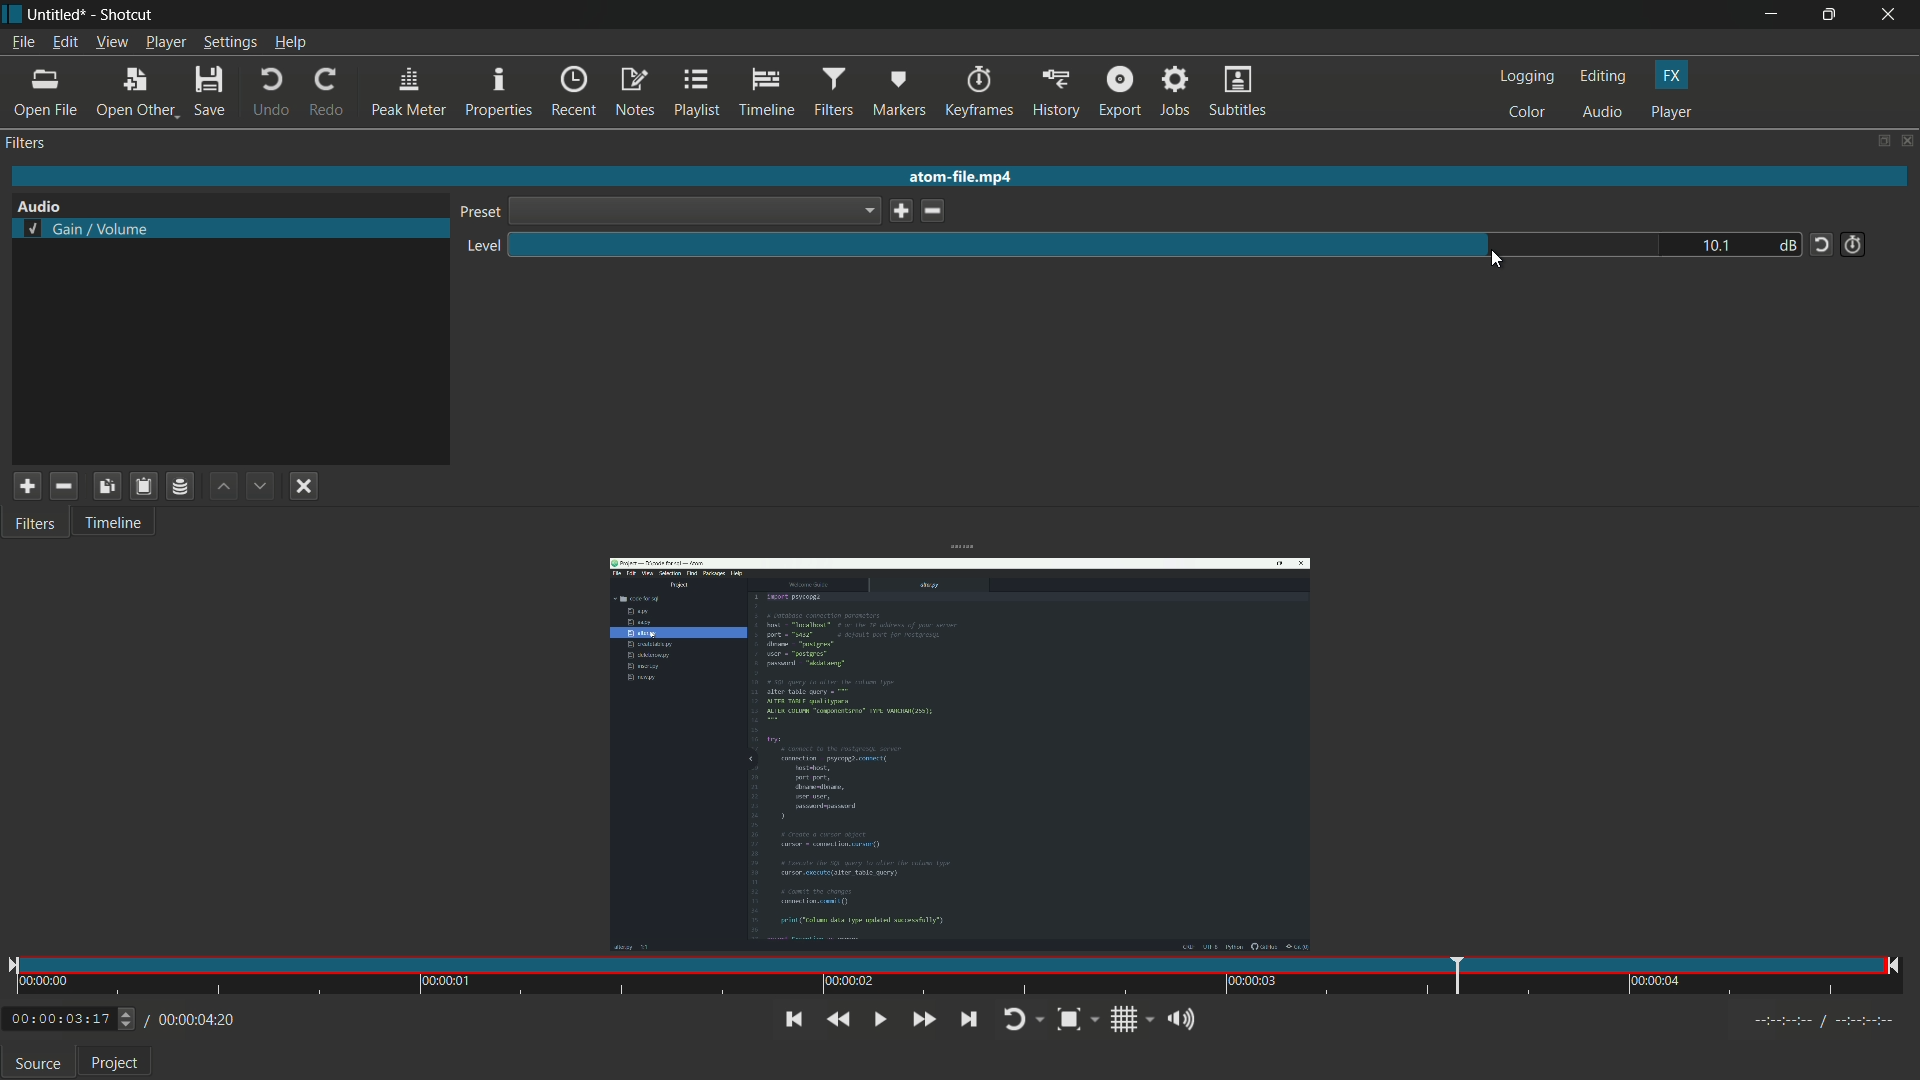 The width and height of the screenshot is (1920, 1080). Describe the element at coordinates (64, 487) in the screenshot. I see `remove selected filter` at that location.